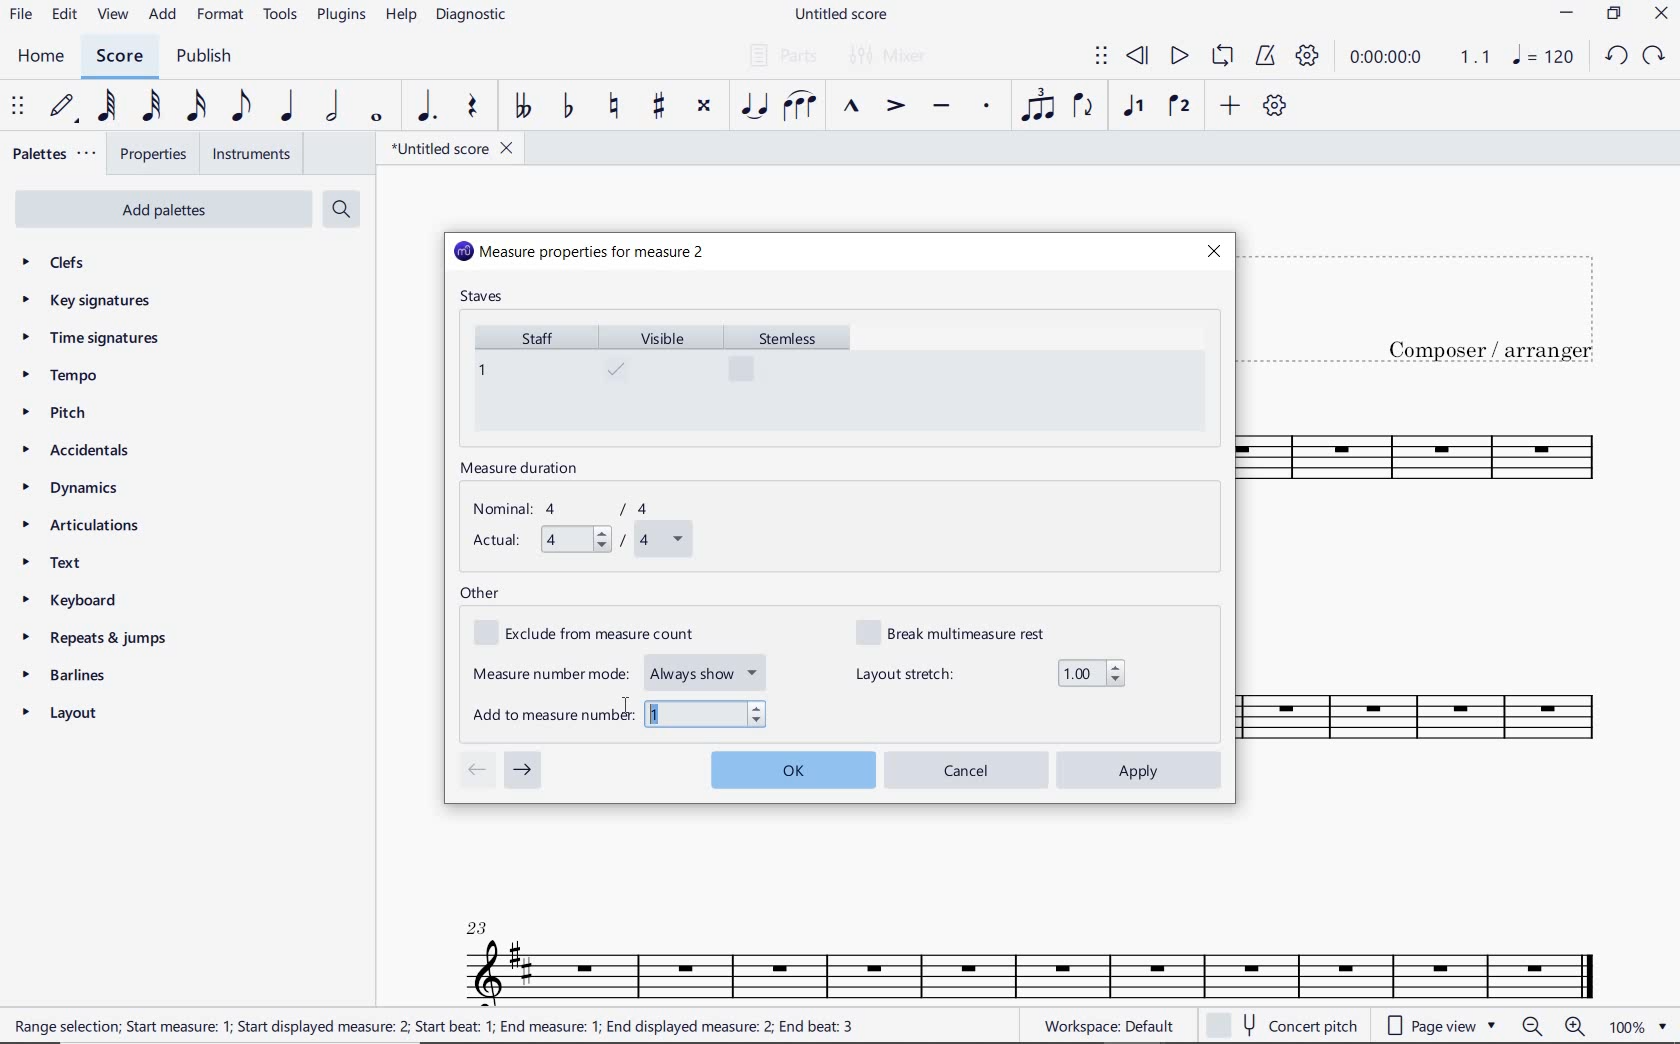  I want to click on MARCATO, so click(849, 108).